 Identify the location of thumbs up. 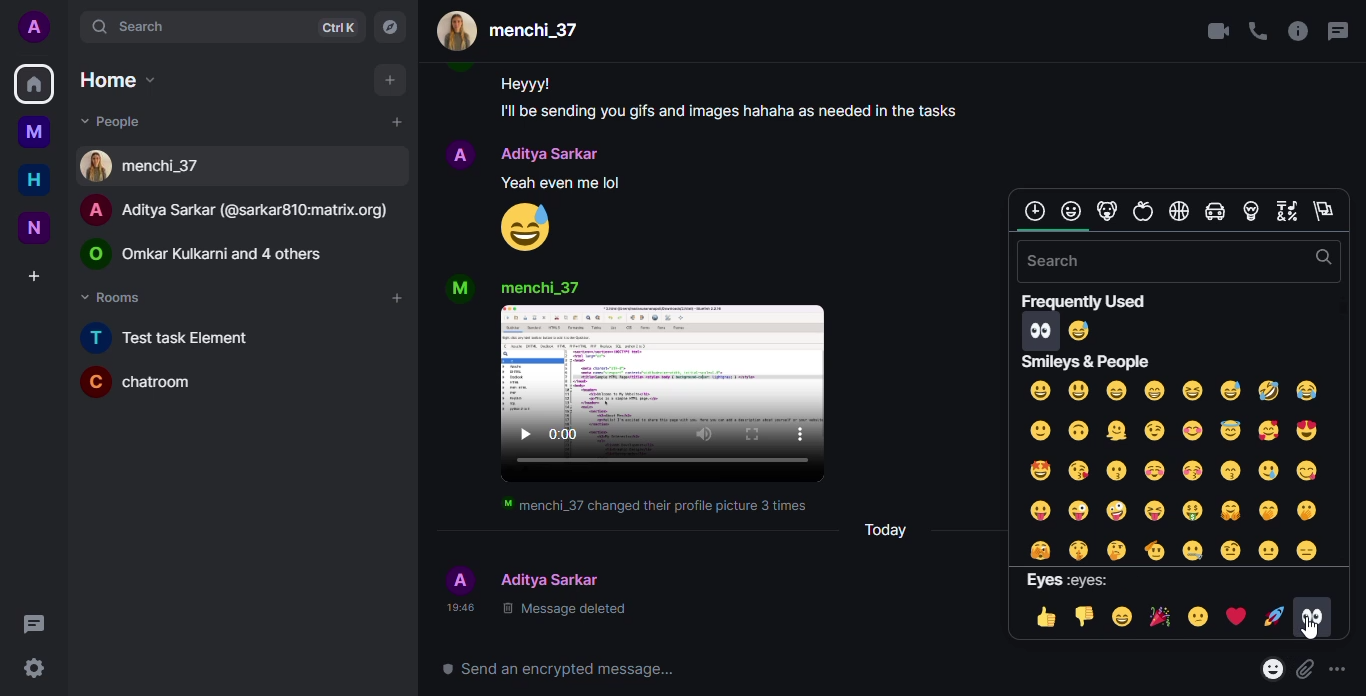
(1040, 617).